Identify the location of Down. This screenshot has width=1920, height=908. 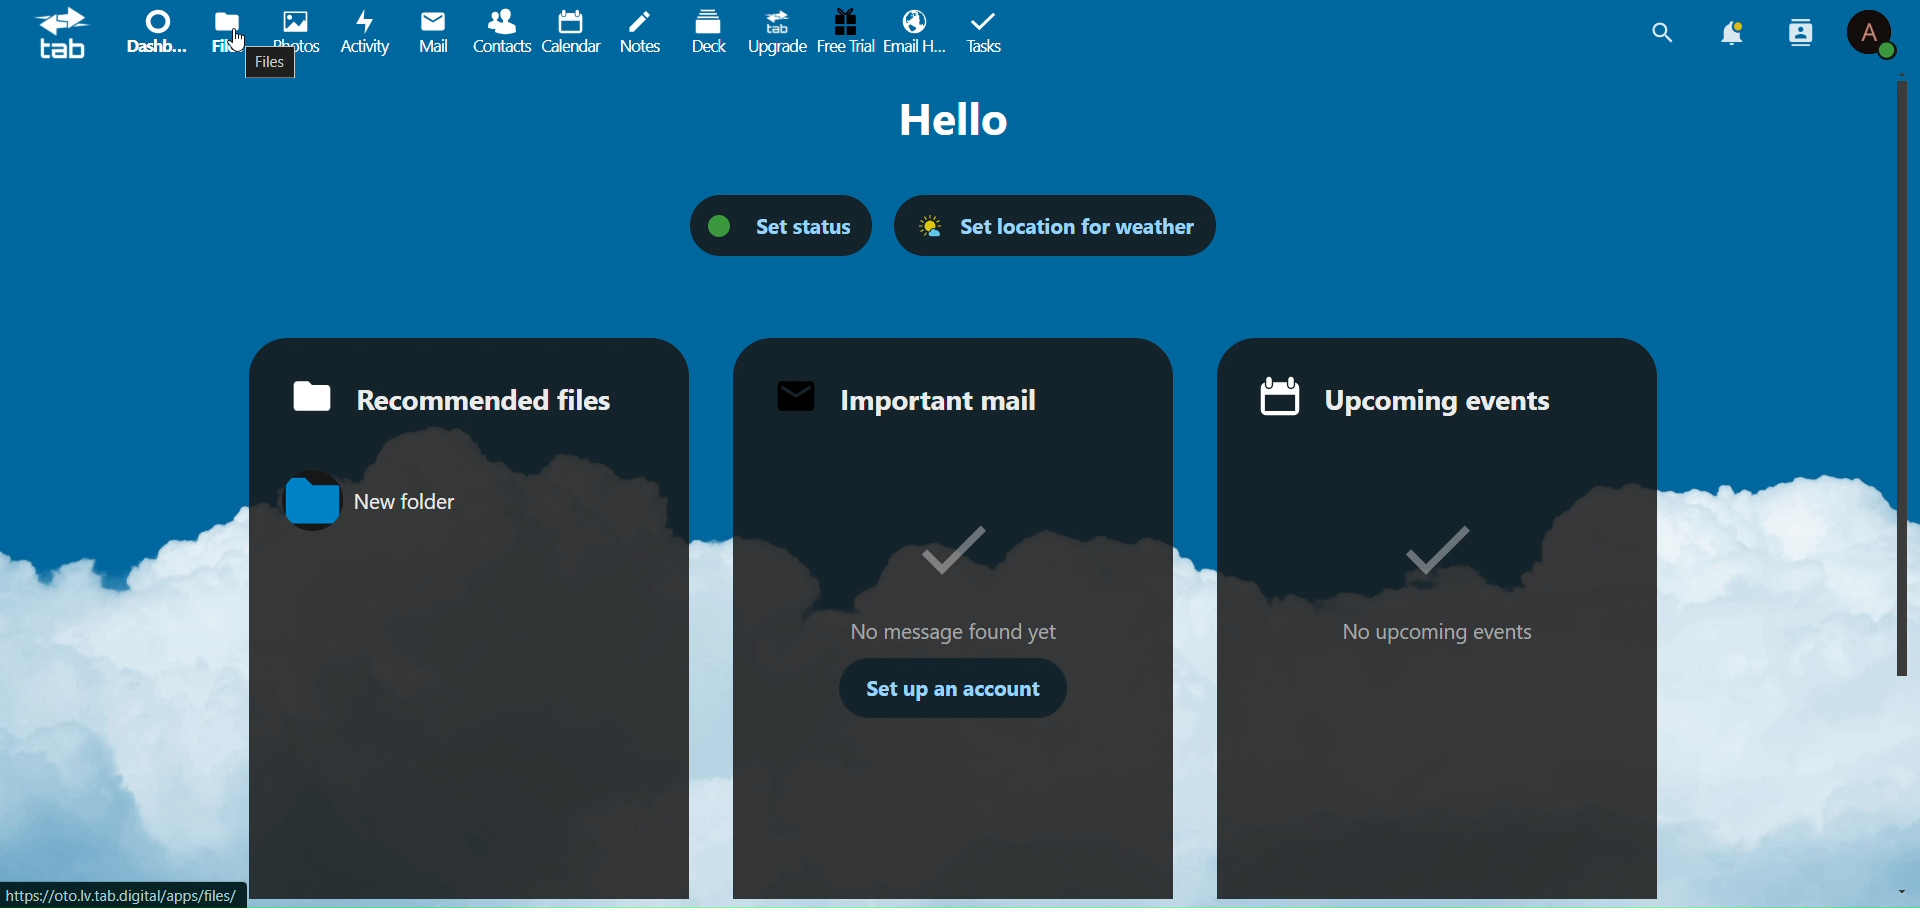
(1896, 890).